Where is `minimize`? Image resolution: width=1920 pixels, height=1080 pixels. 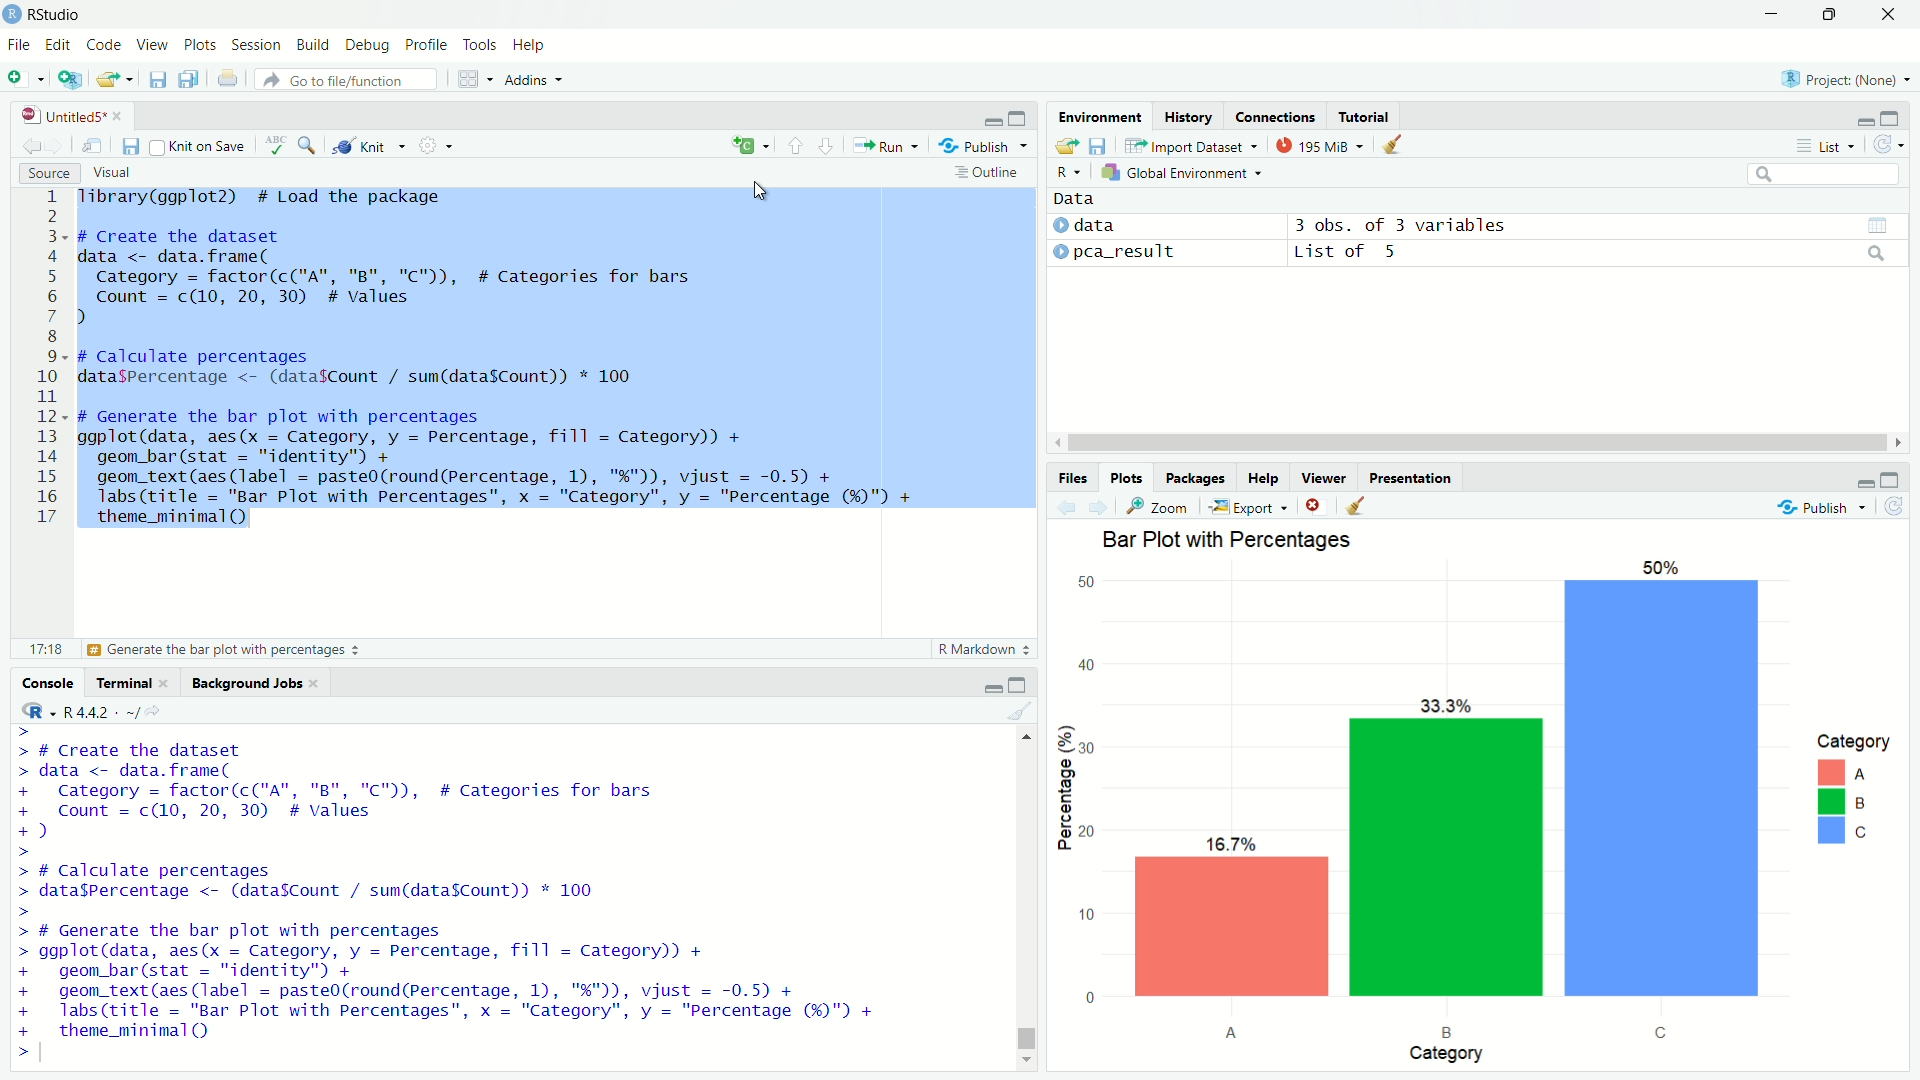 minimize is located at coordinates (1771, 13).